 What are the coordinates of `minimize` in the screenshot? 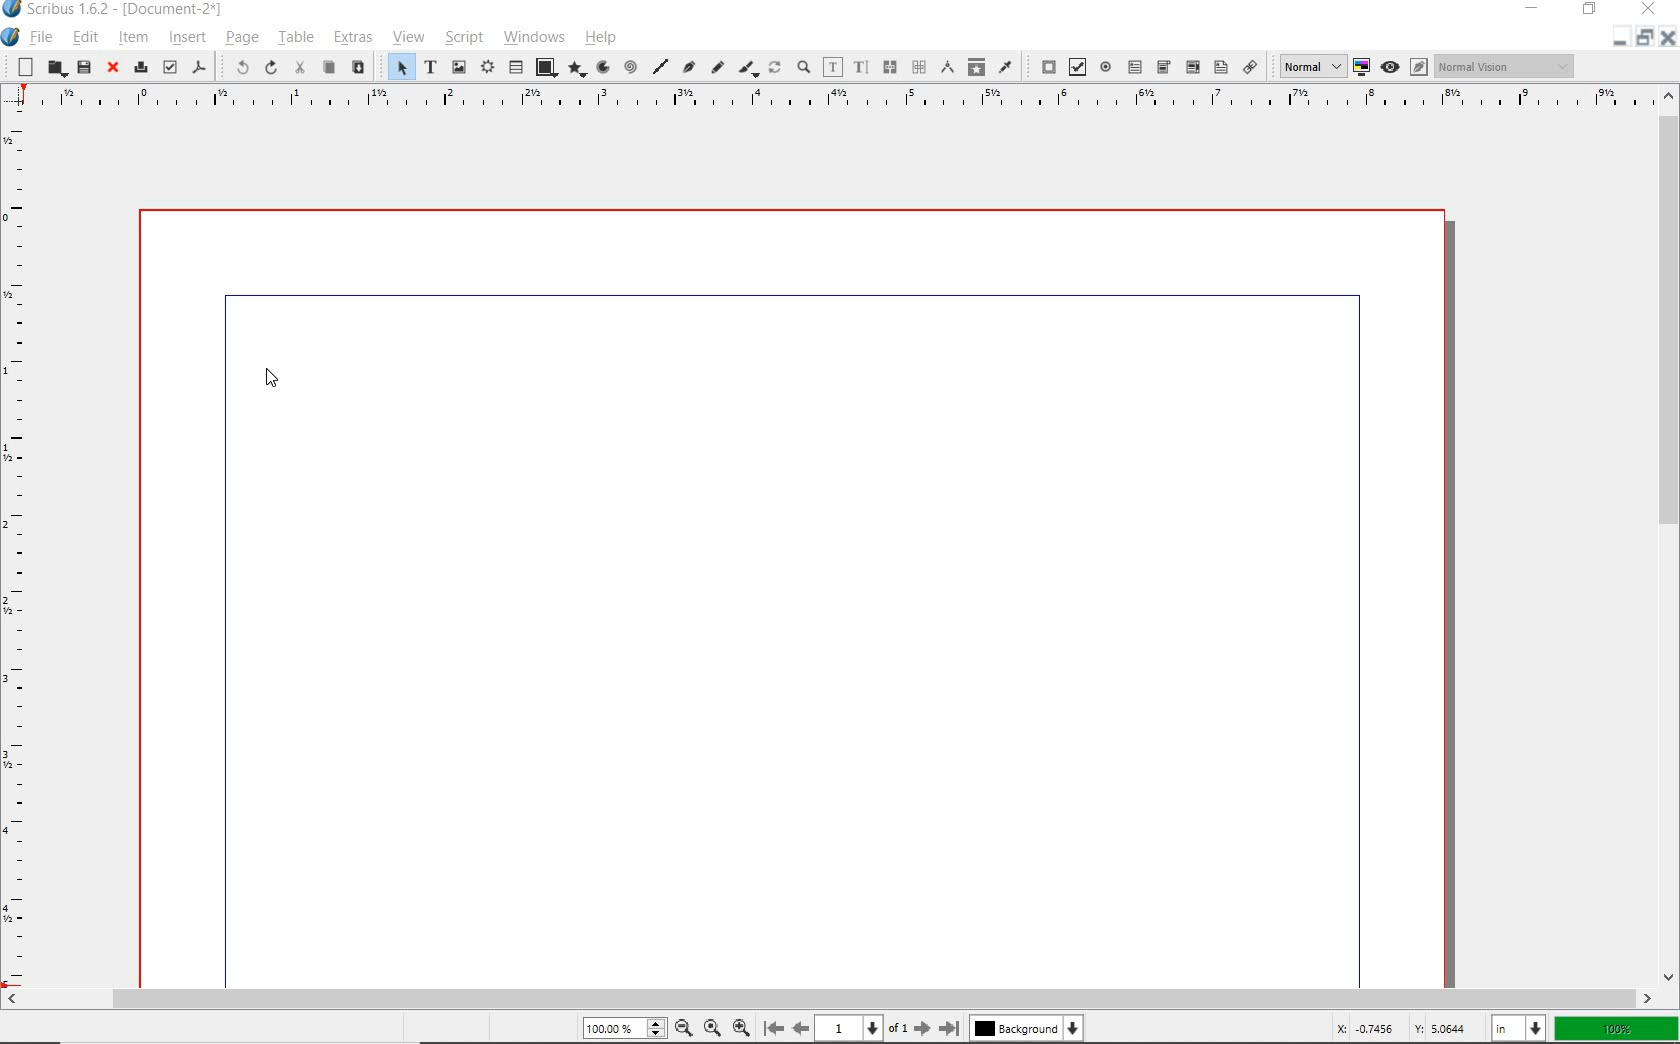 It's located at (1617, 43).